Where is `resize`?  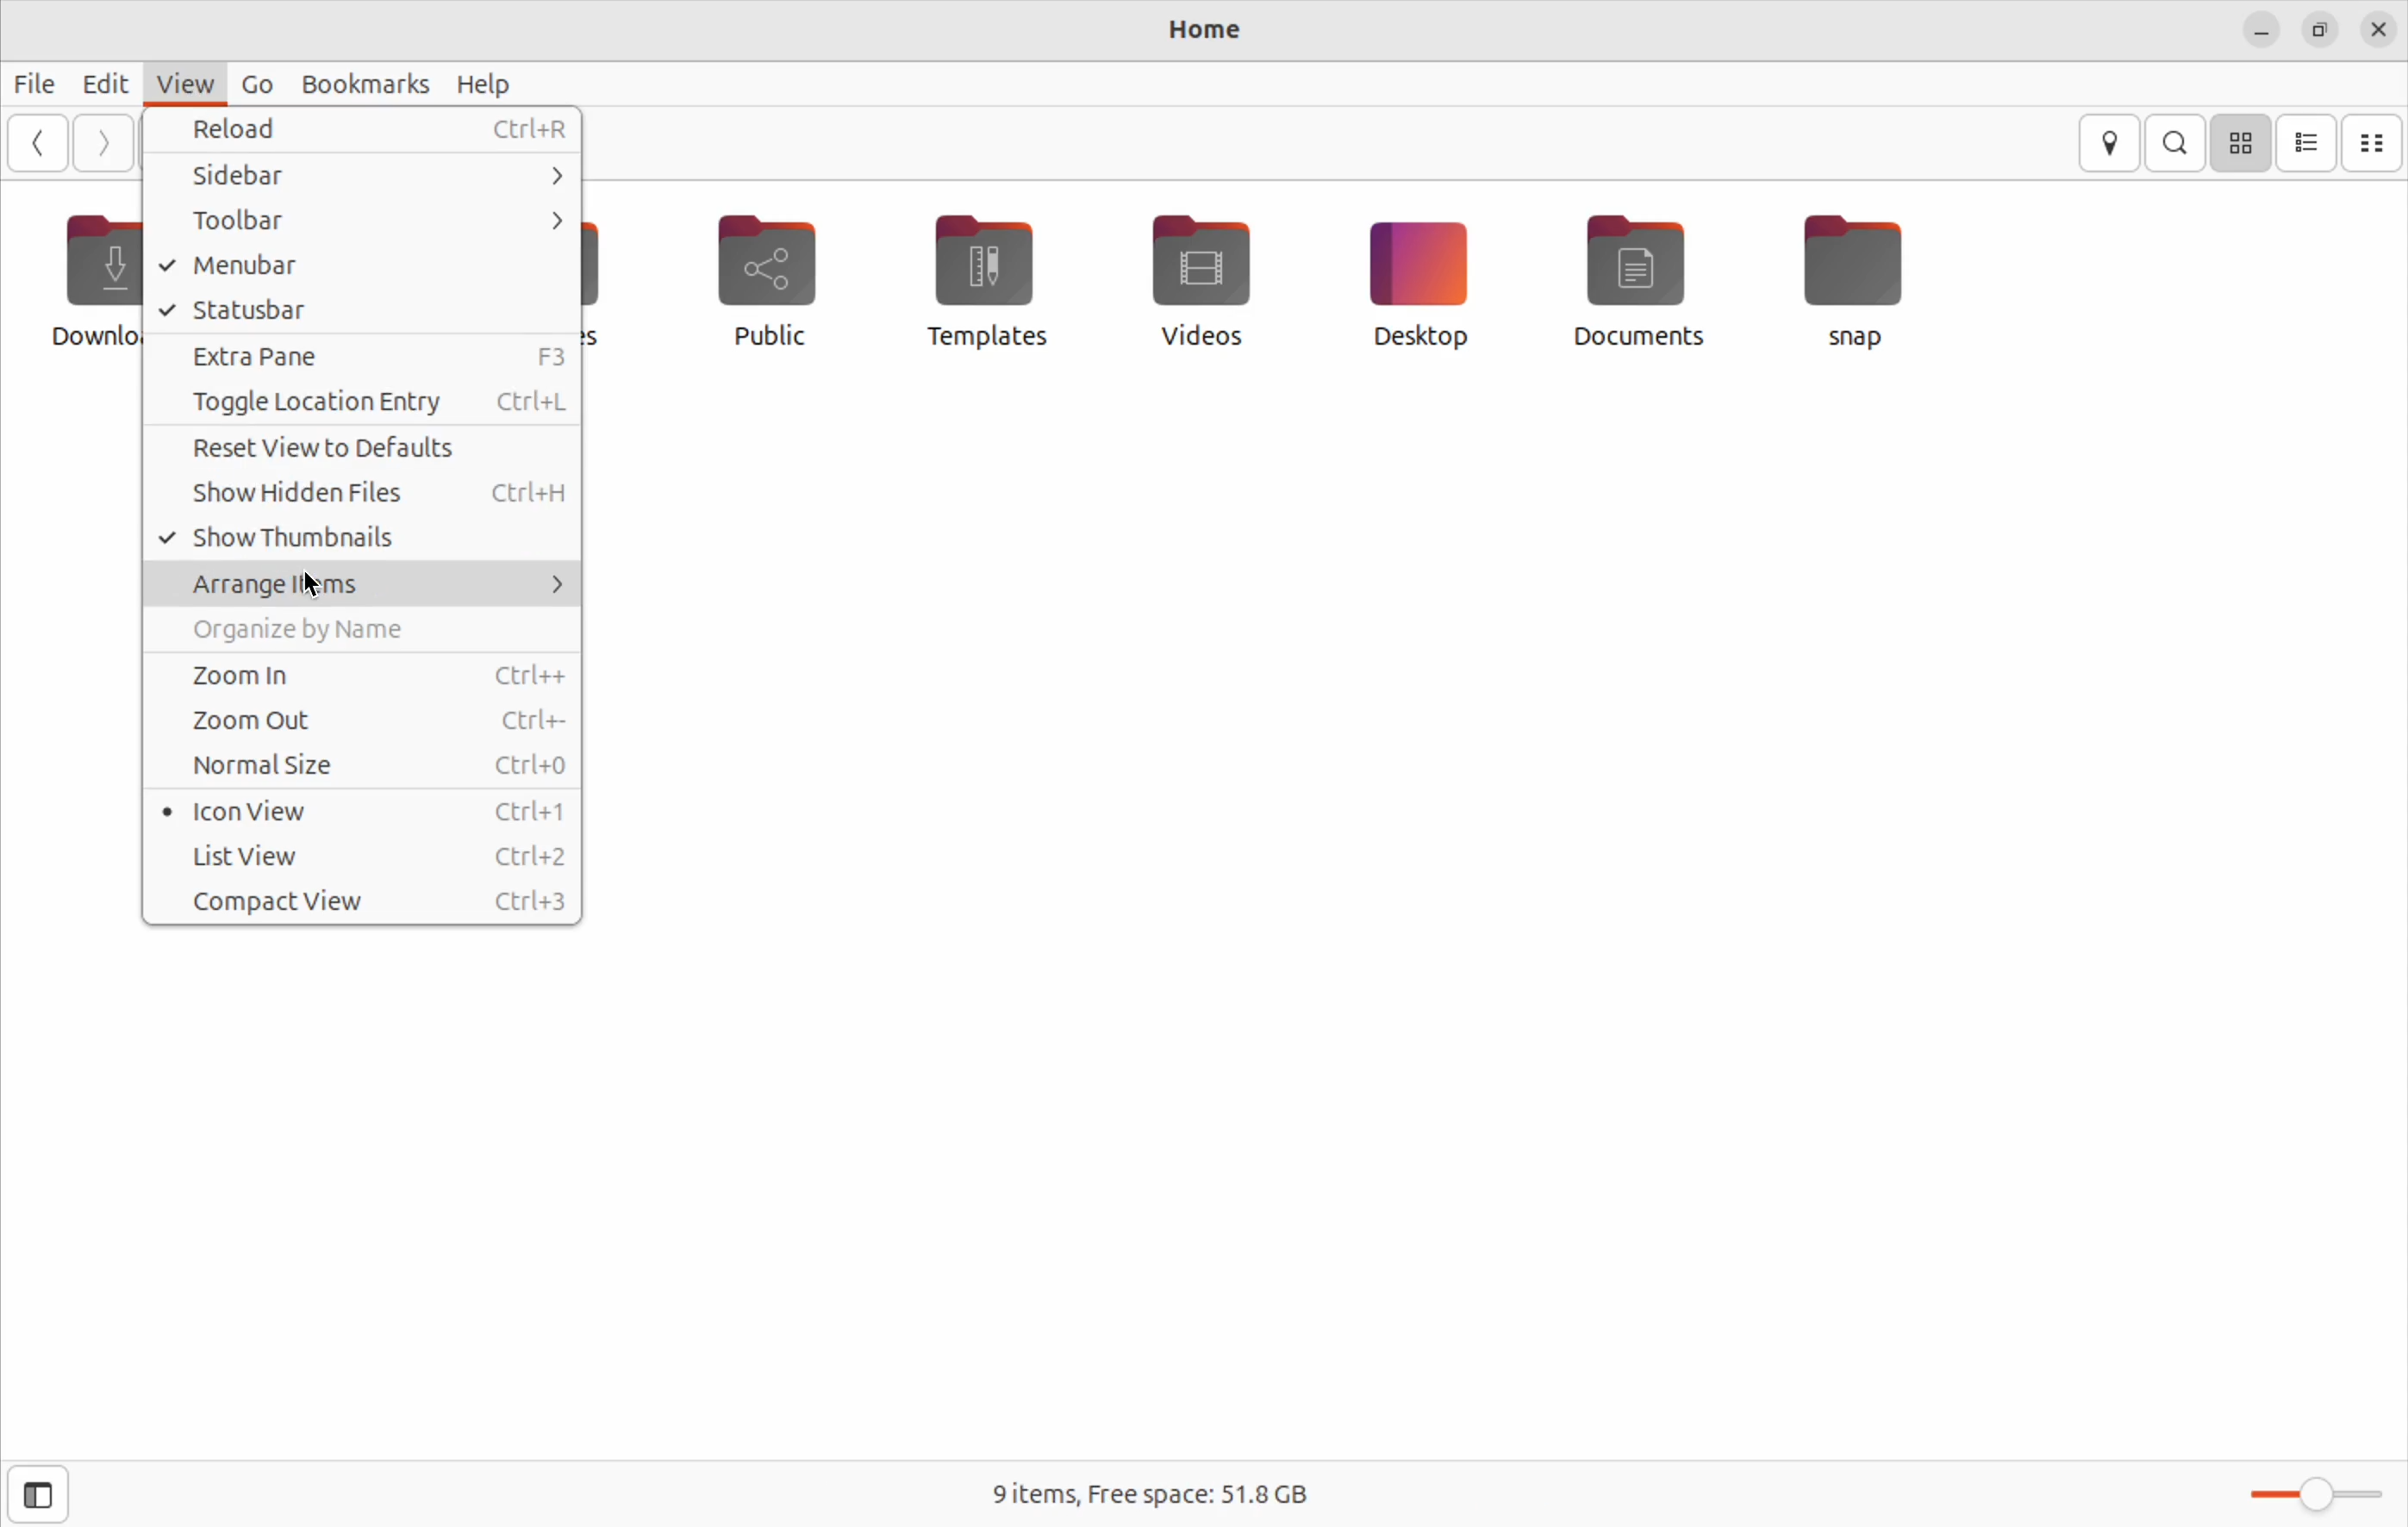 resize is located at coordinates (2318, 27).